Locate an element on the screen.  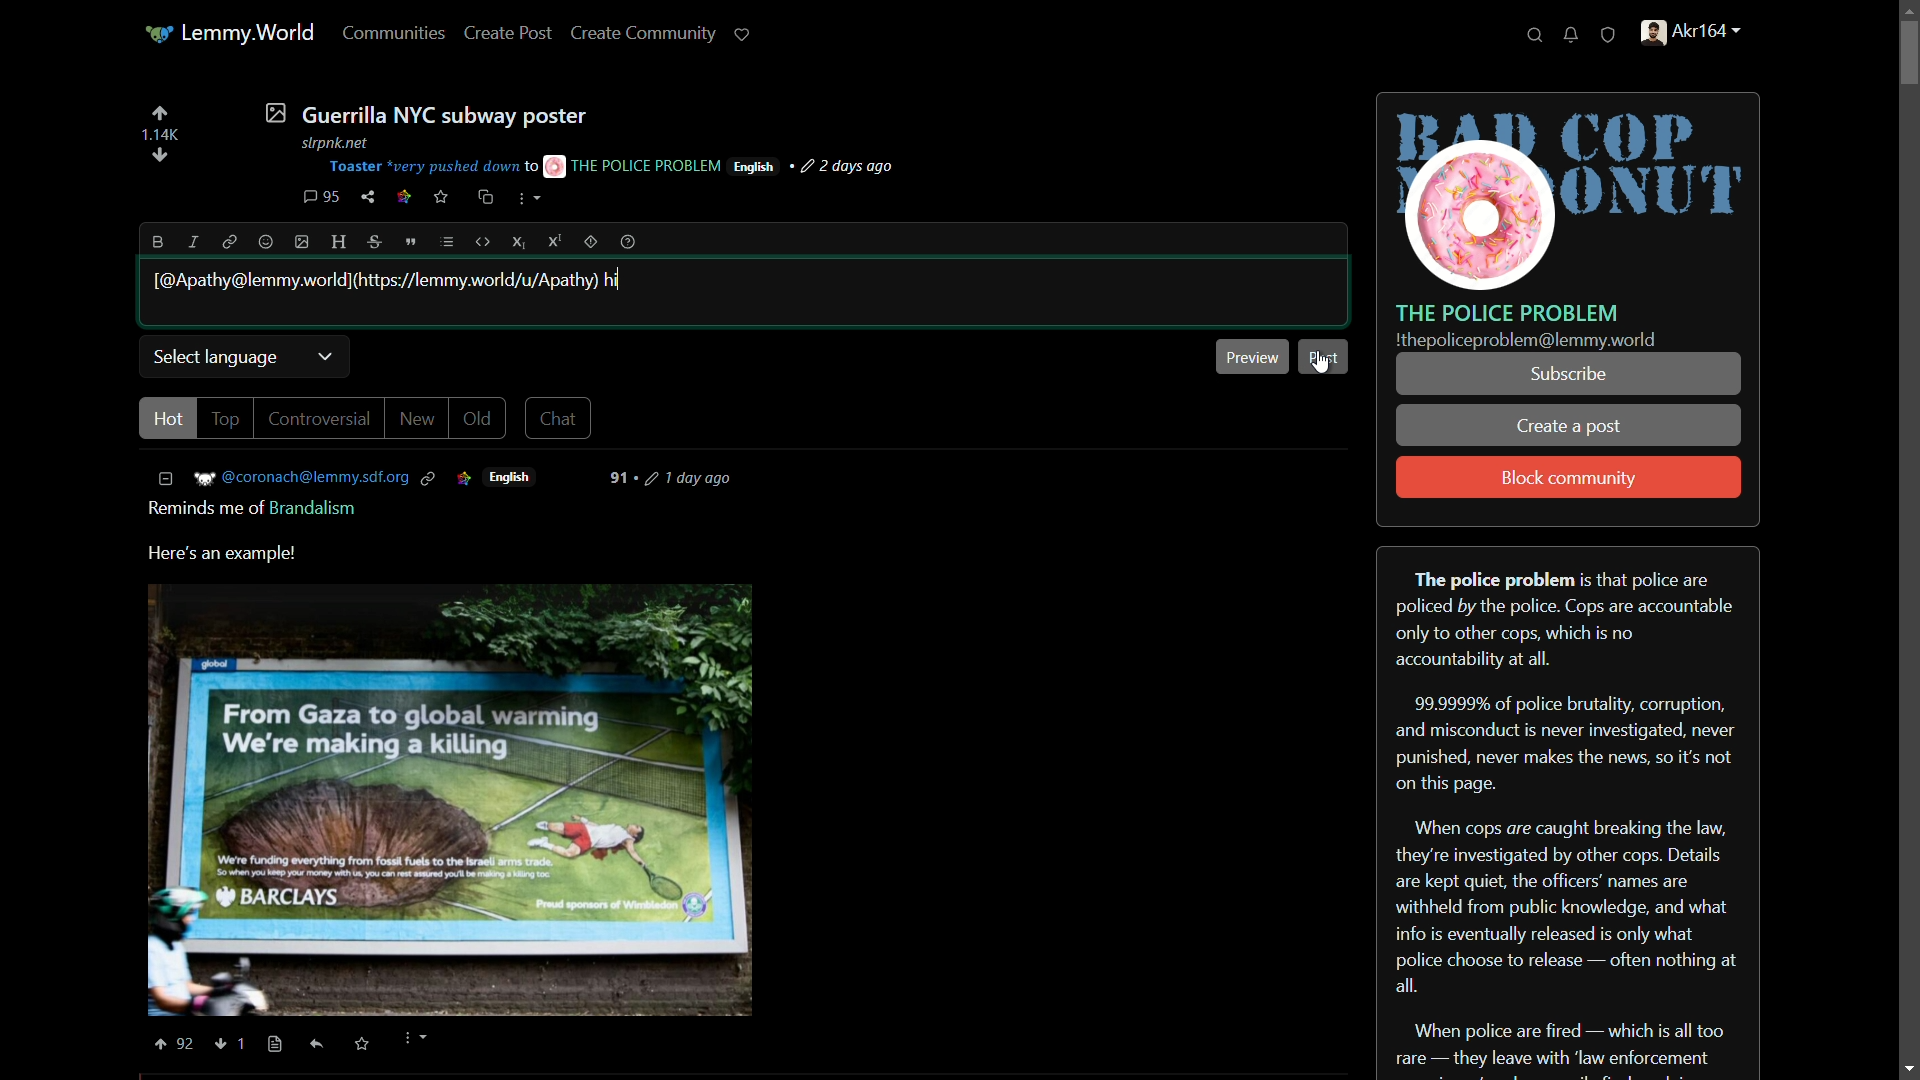
saved is located at coordinates (359, 1045).